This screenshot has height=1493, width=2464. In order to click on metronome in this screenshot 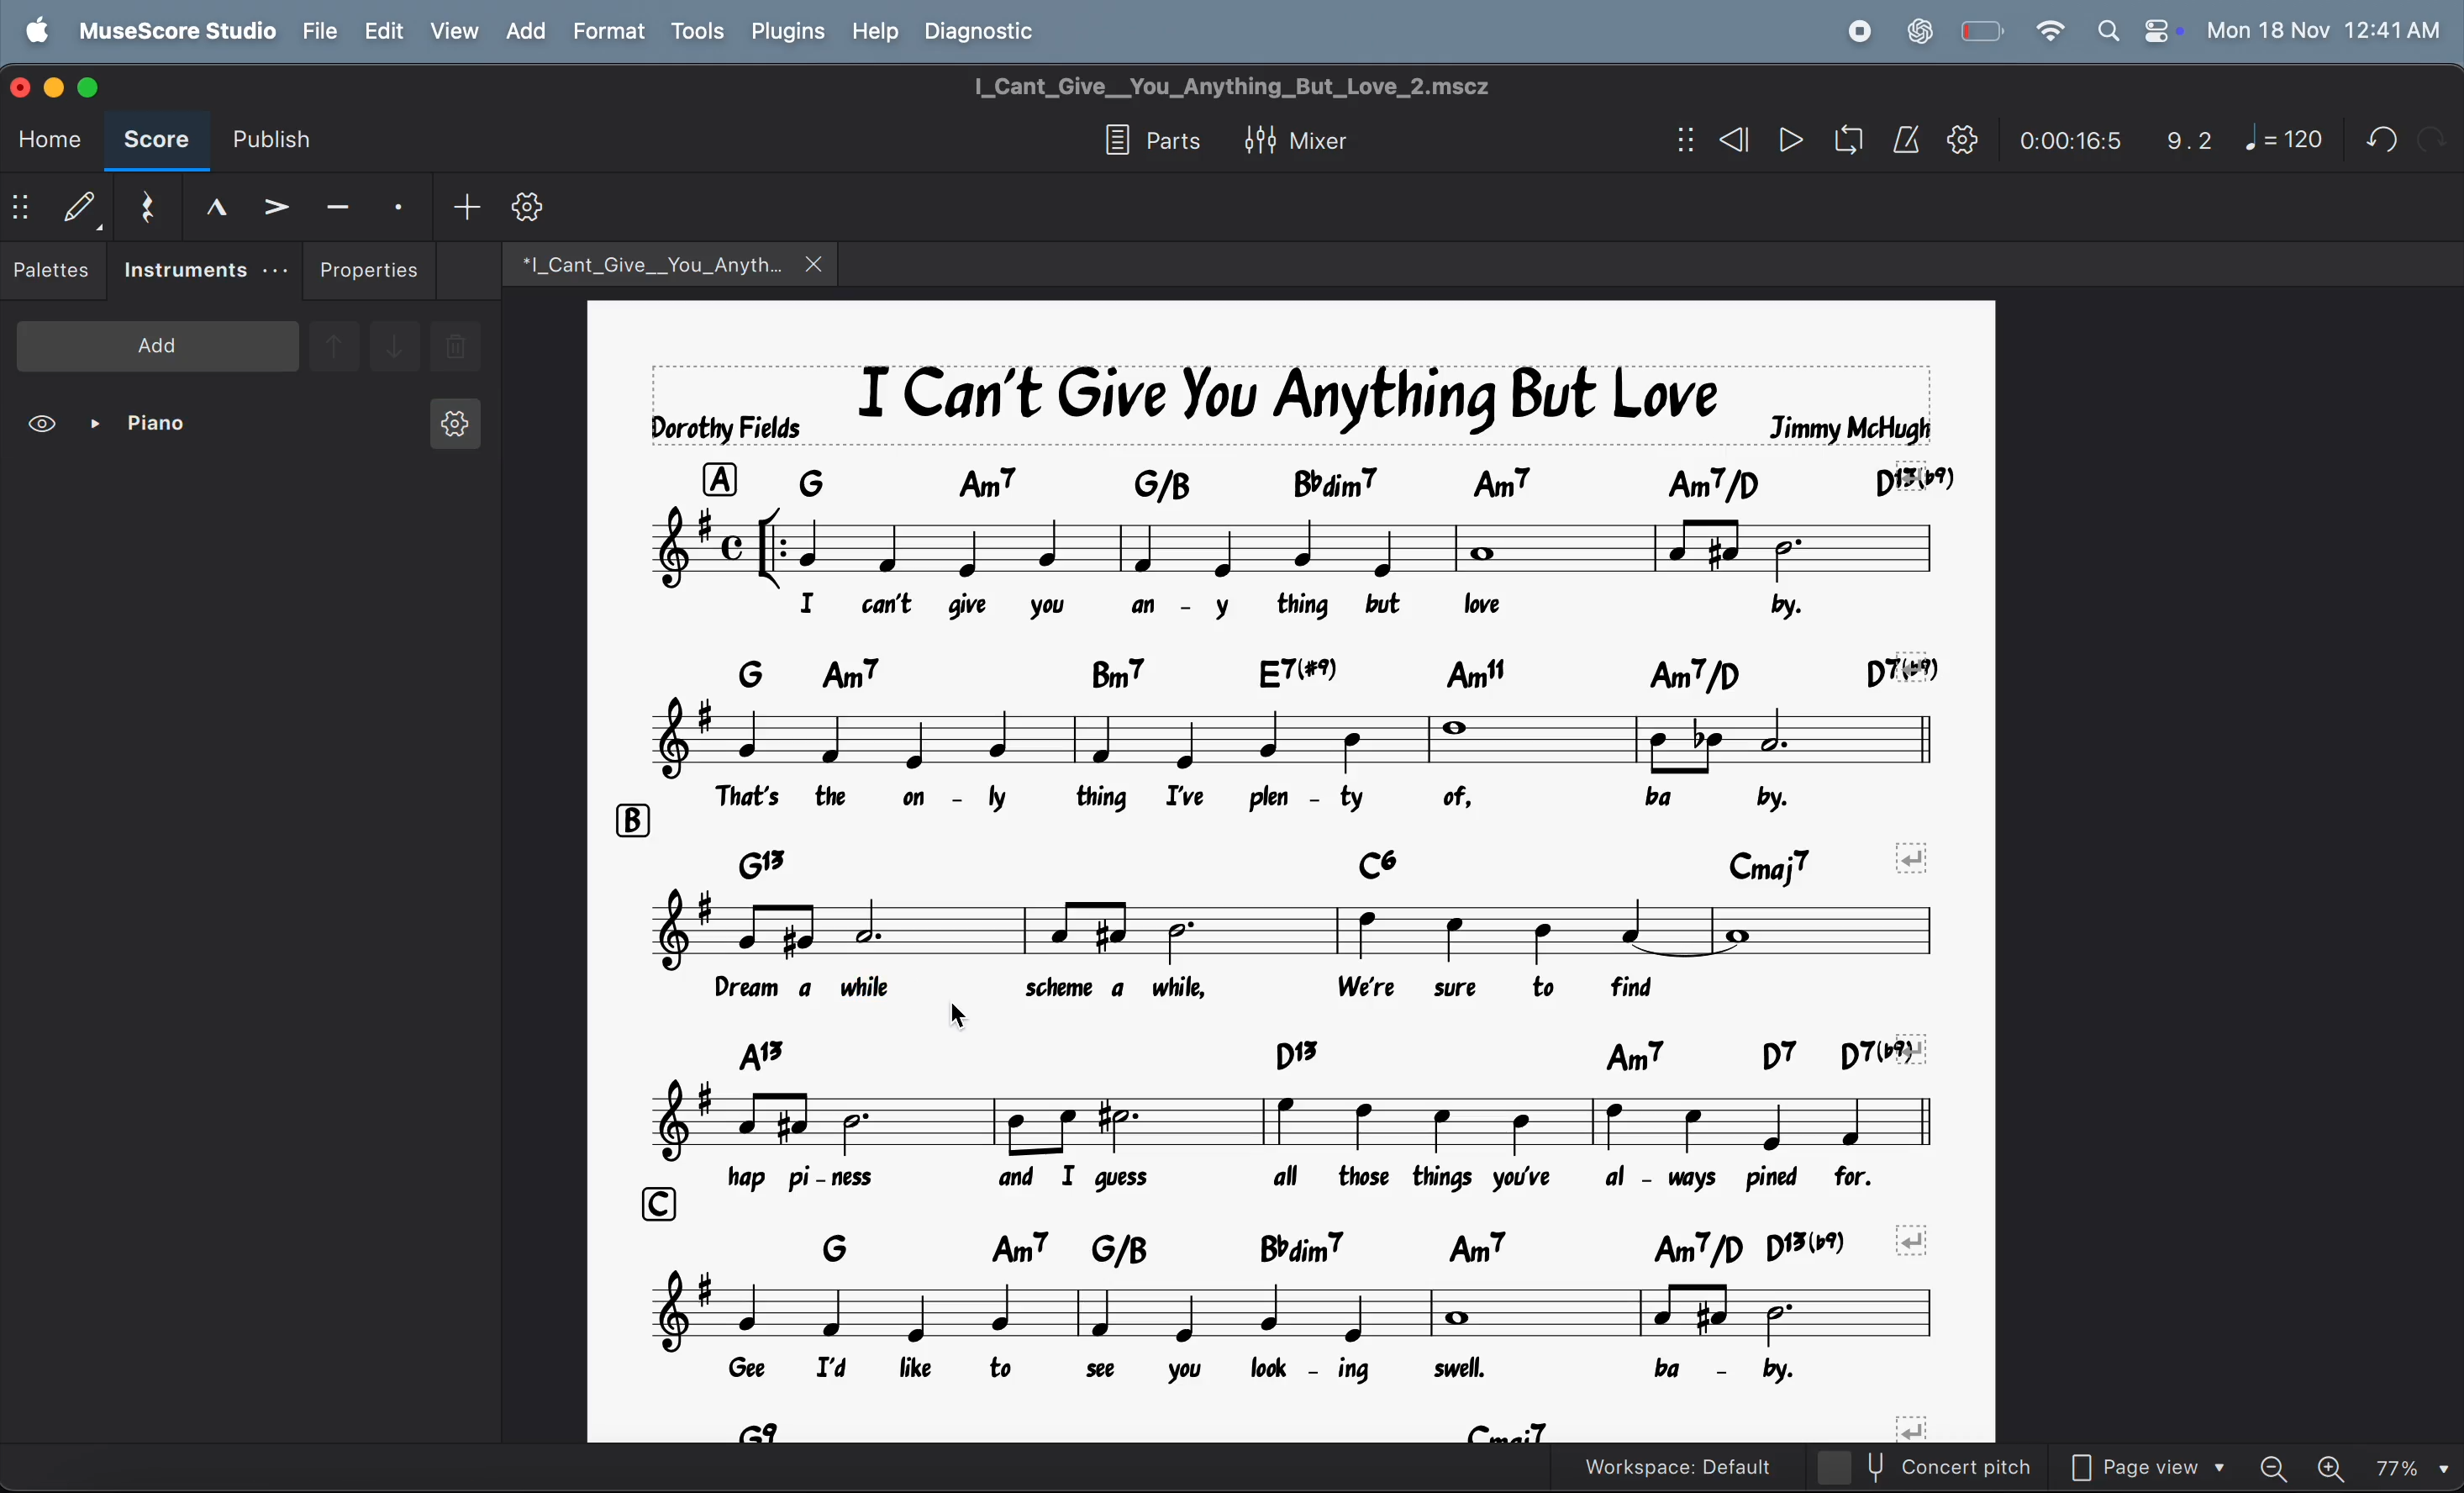, I will do `click(1906, 139)`.